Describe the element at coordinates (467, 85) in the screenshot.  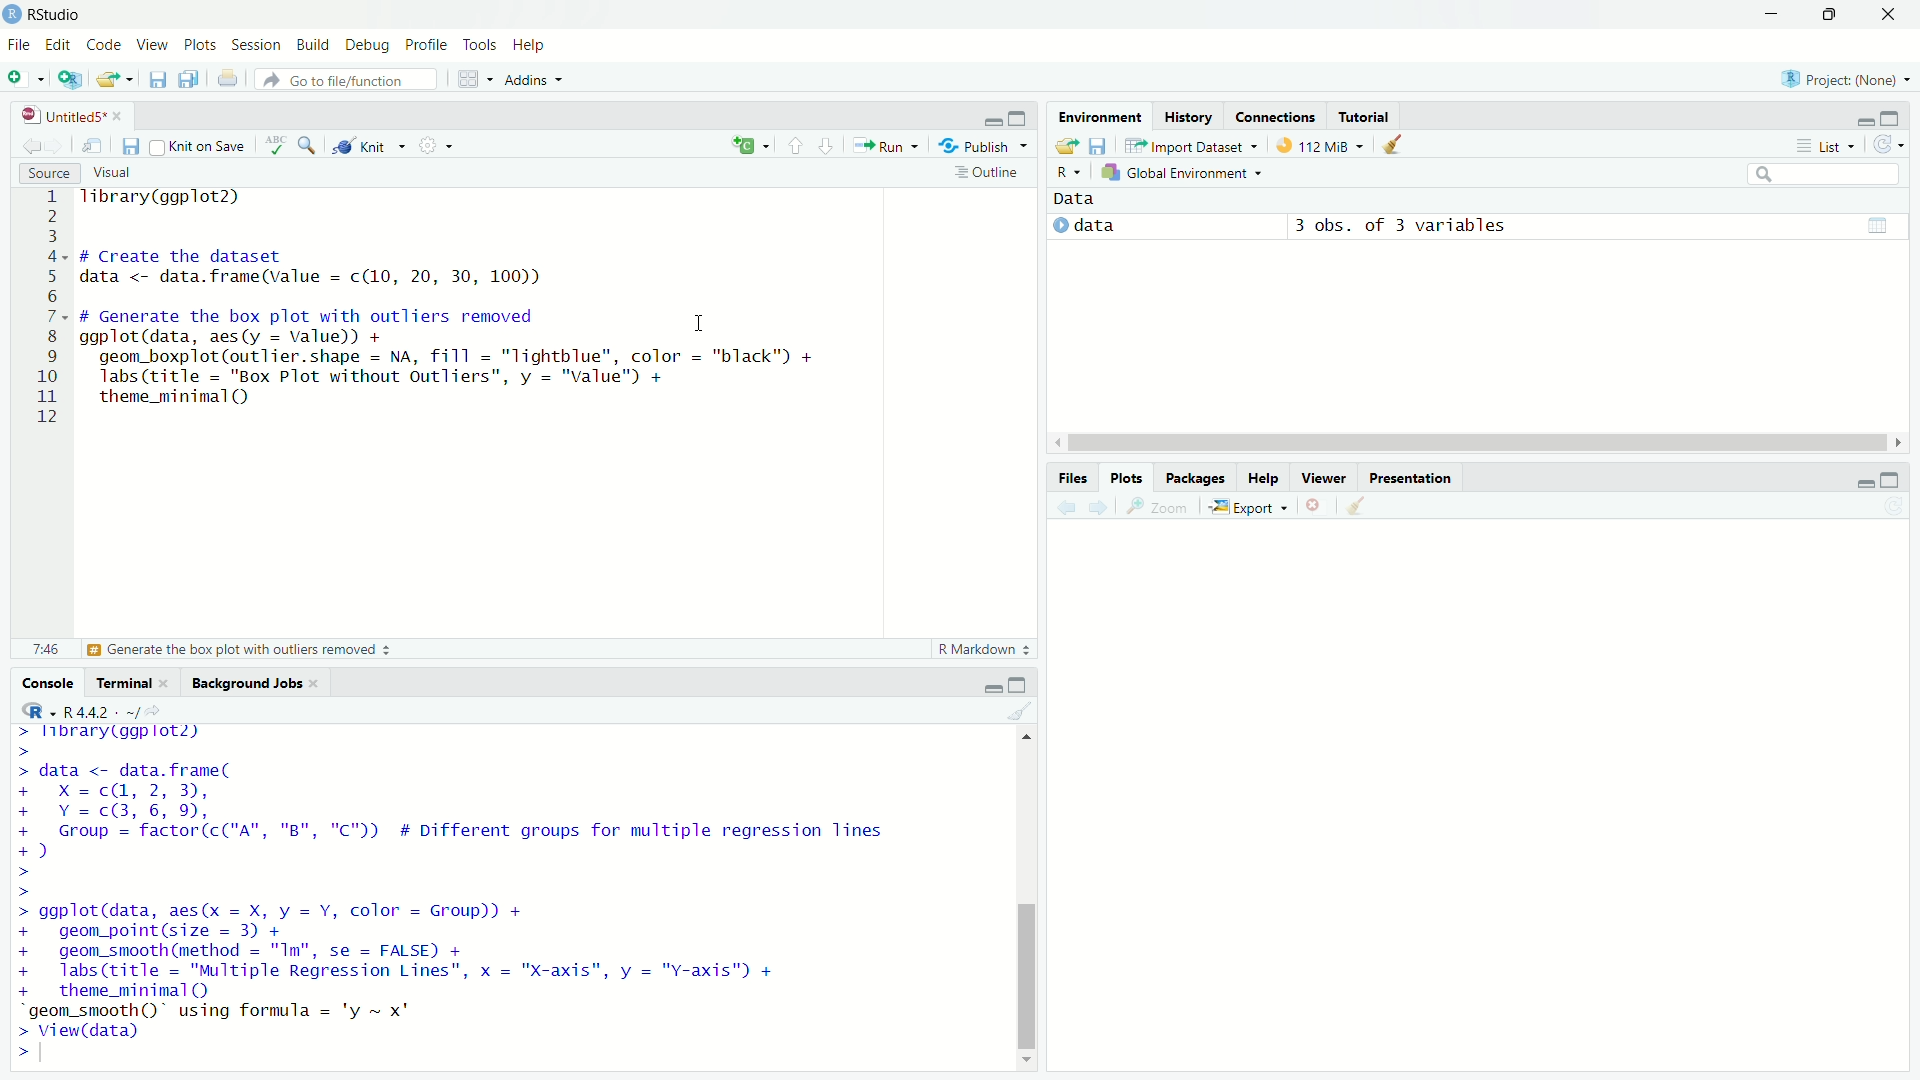
I see `grid` at that location.